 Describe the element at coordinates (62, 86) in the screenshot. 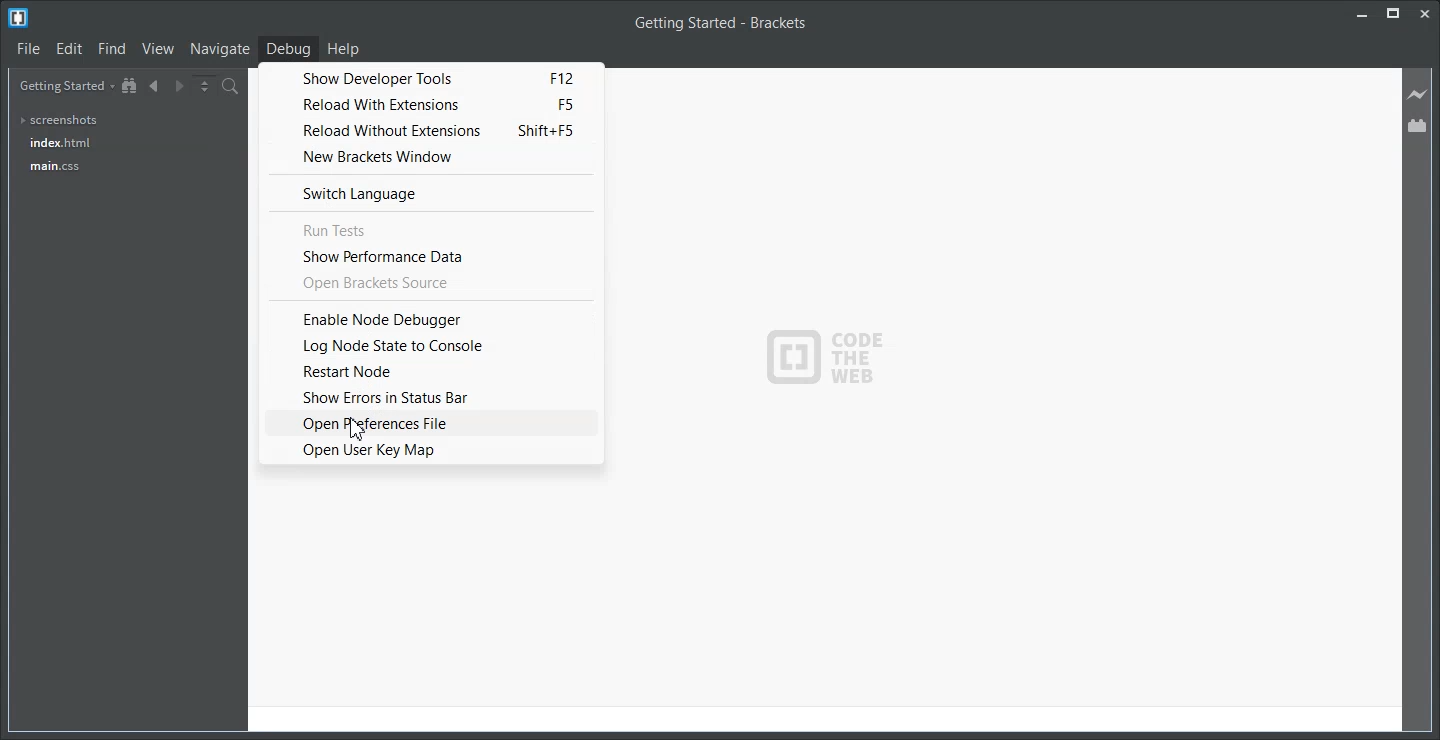

I see `Getting Started` at that location.